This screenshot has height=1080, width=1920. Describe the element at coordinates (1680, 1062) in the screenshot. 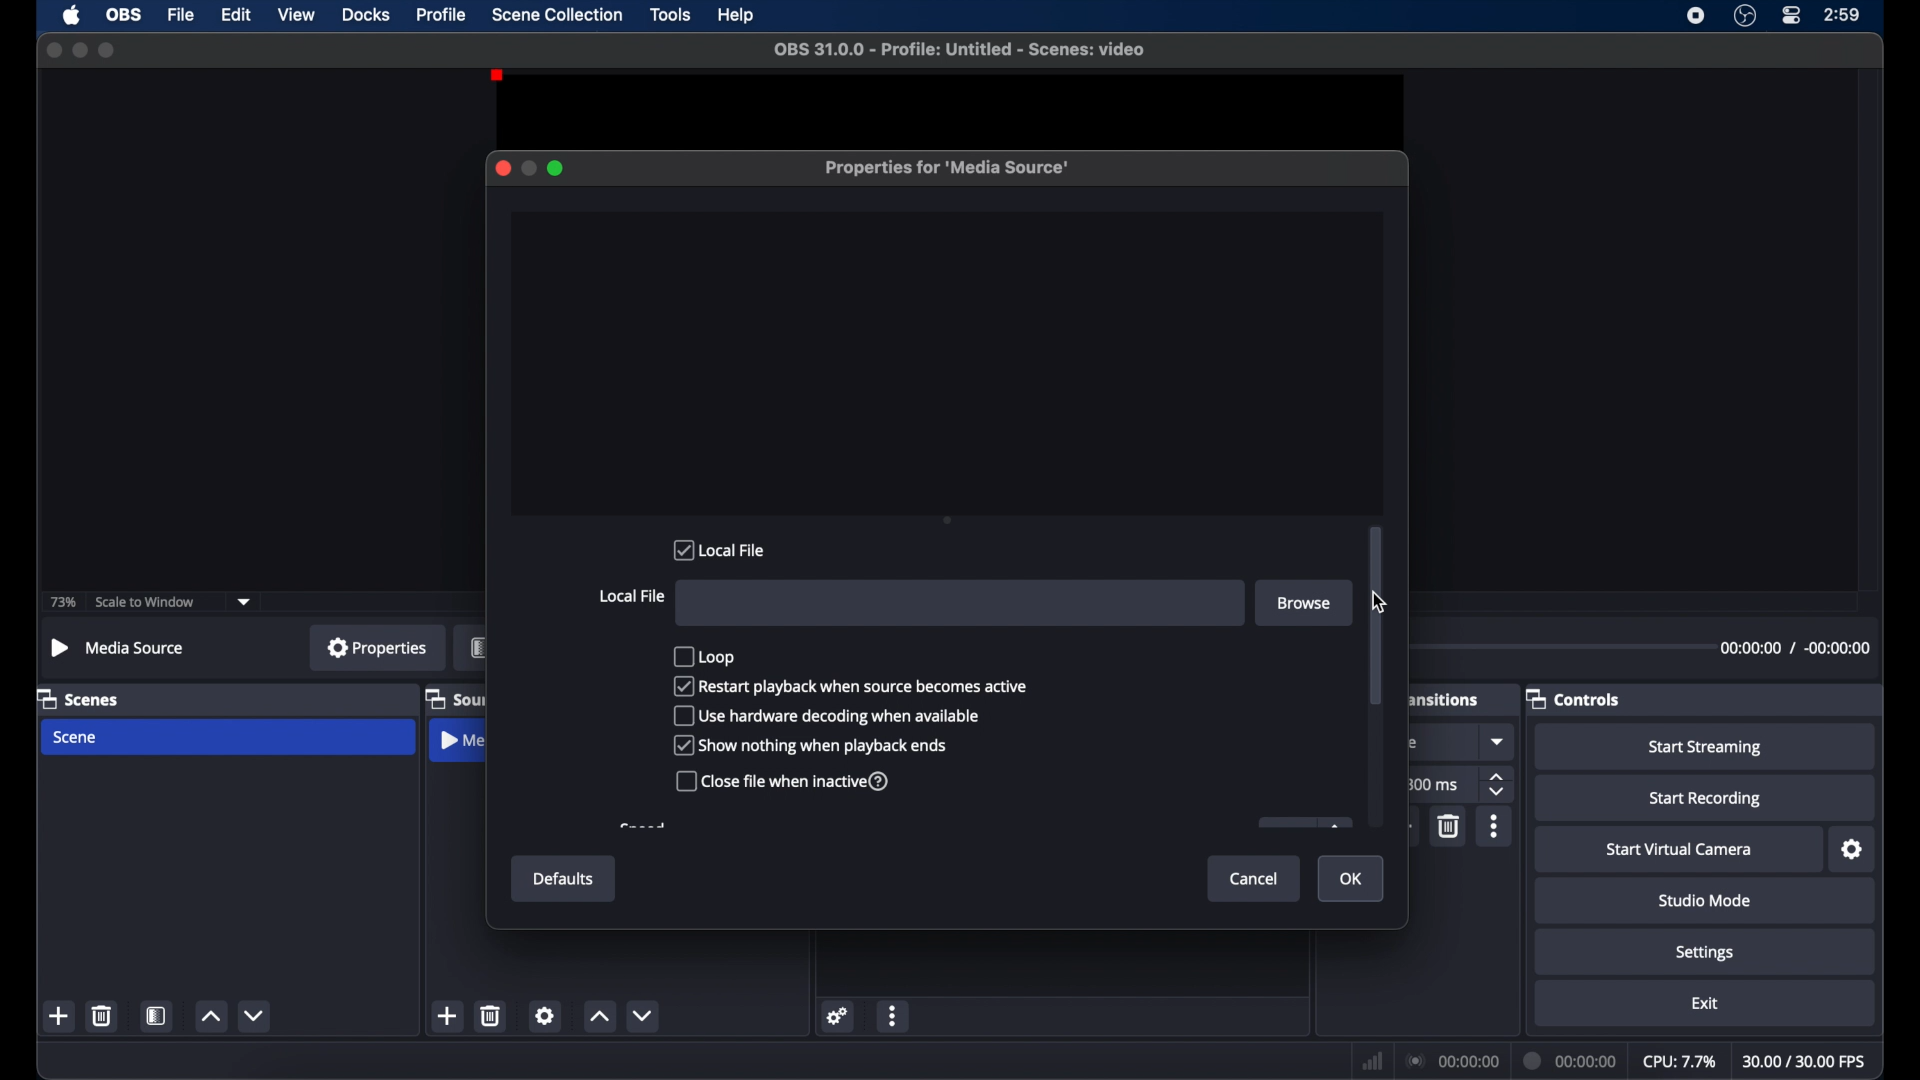

I see `cpu` at that location.